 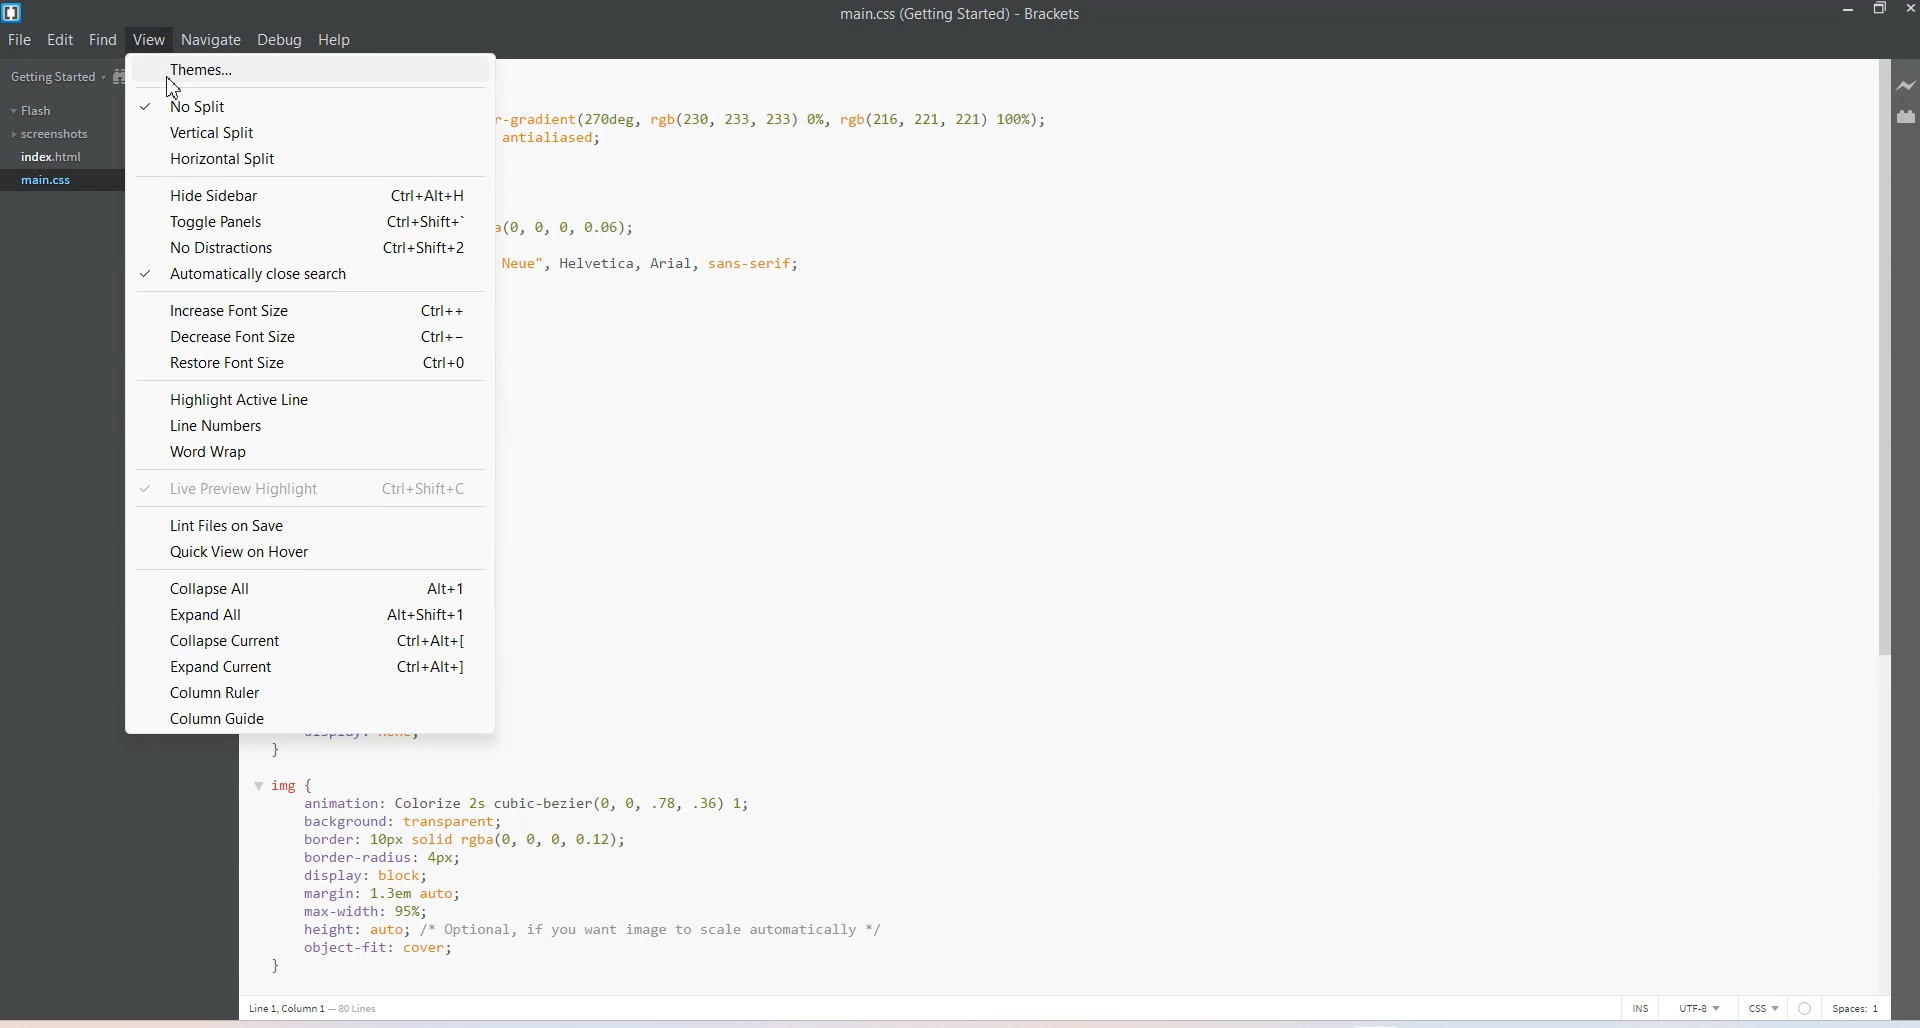 What do you see at coordinates (334, 39) in the screenshot?
I see `Help` at bounding box center [334, 39].